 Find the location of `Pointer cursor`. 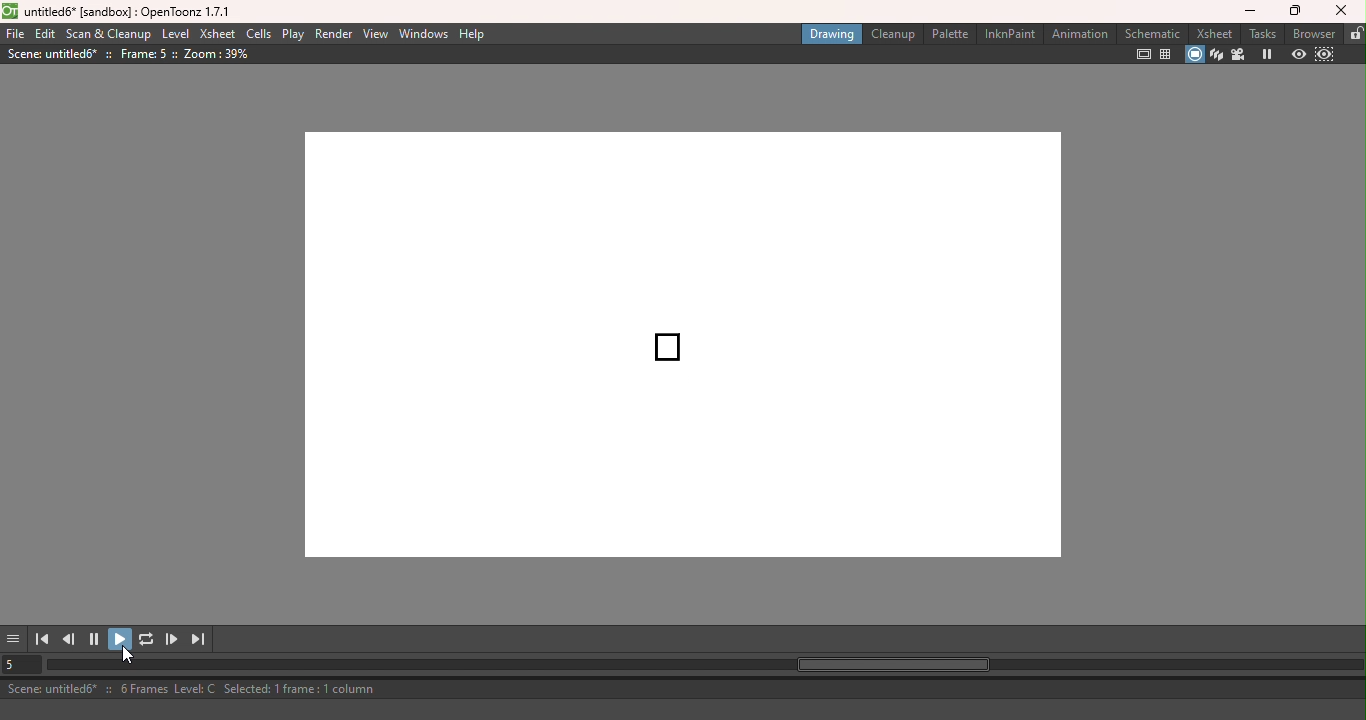

Pointer cursor is located at coordinates (130, 658).